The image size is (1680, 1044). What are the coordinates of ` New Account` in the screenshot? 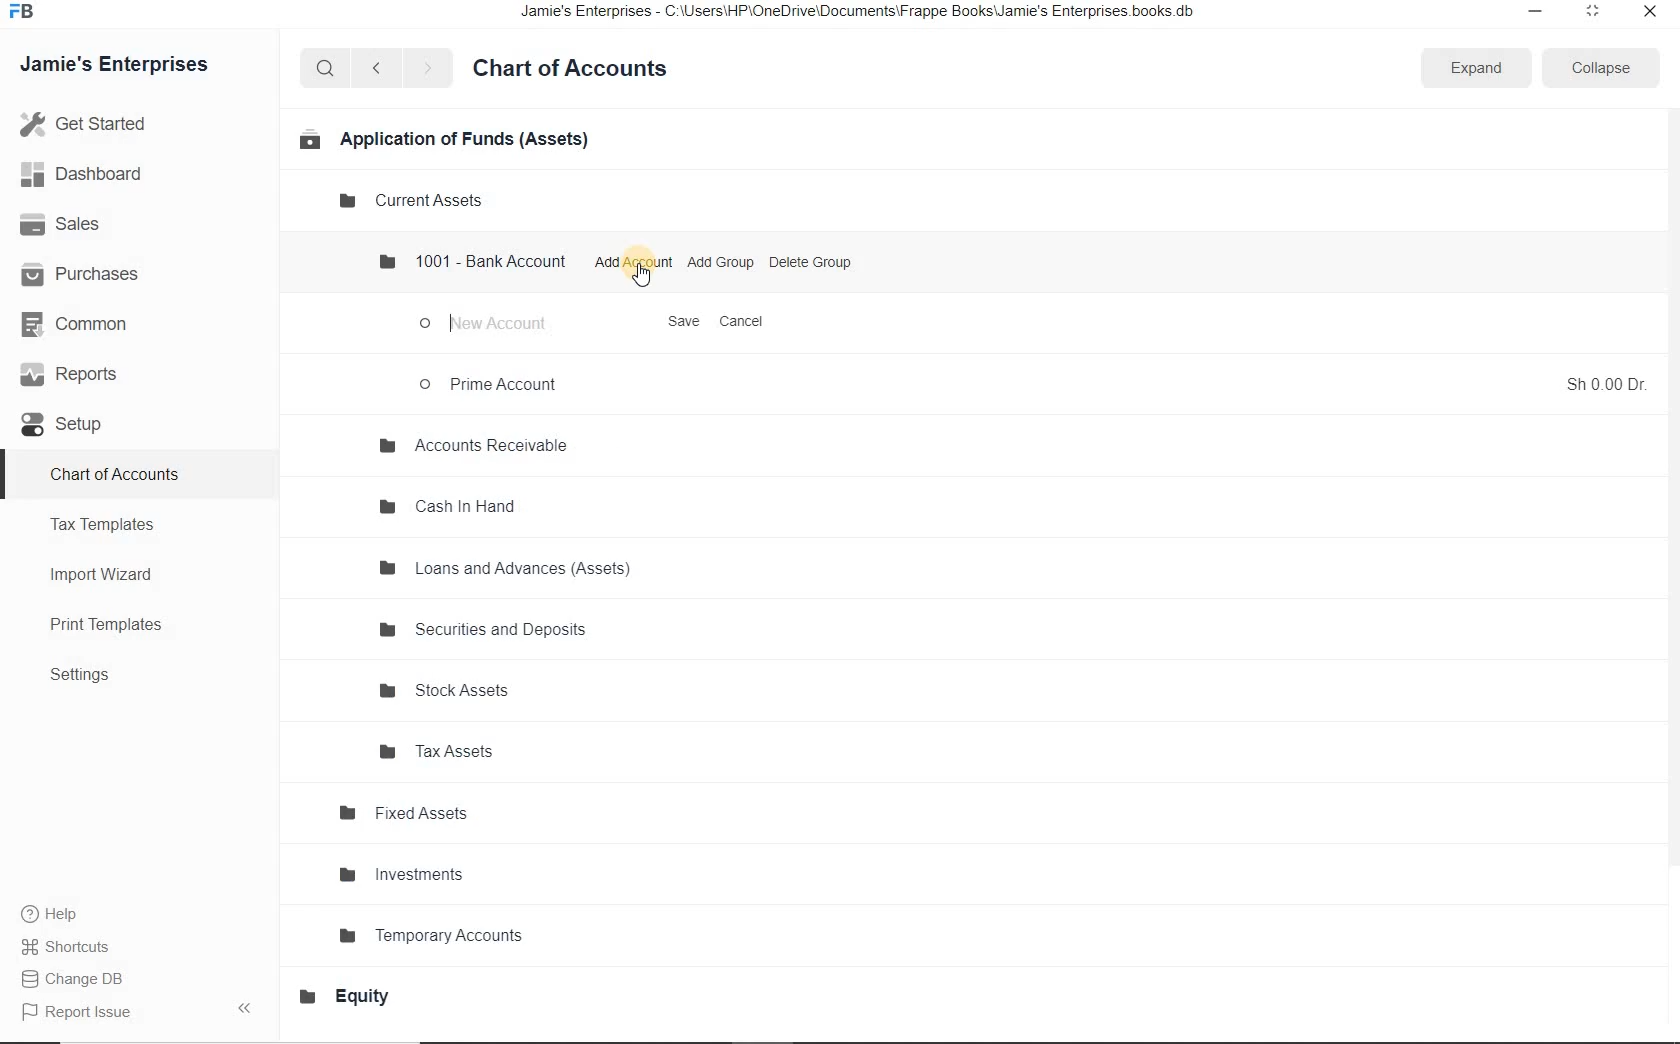 It's located at (489, 325).